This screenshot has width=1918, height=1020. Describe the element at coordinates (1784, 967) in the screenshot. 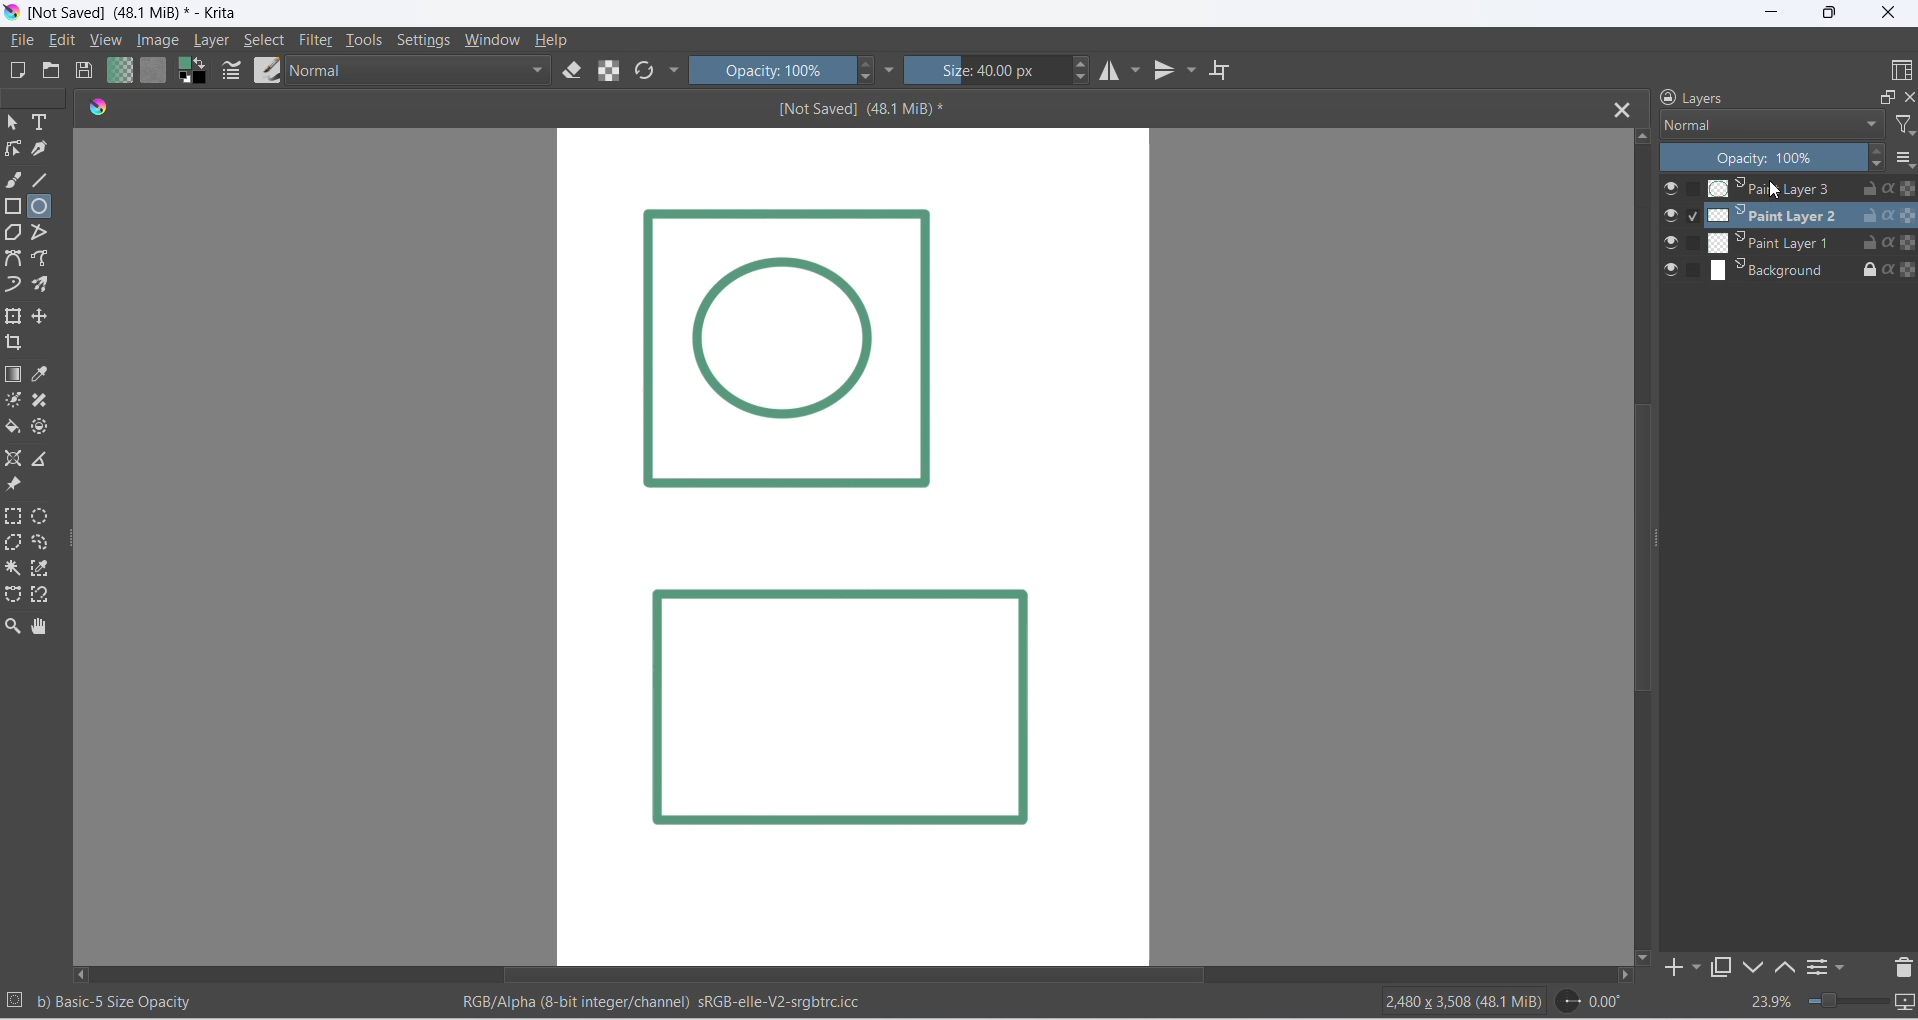

I see `move up` at that location.